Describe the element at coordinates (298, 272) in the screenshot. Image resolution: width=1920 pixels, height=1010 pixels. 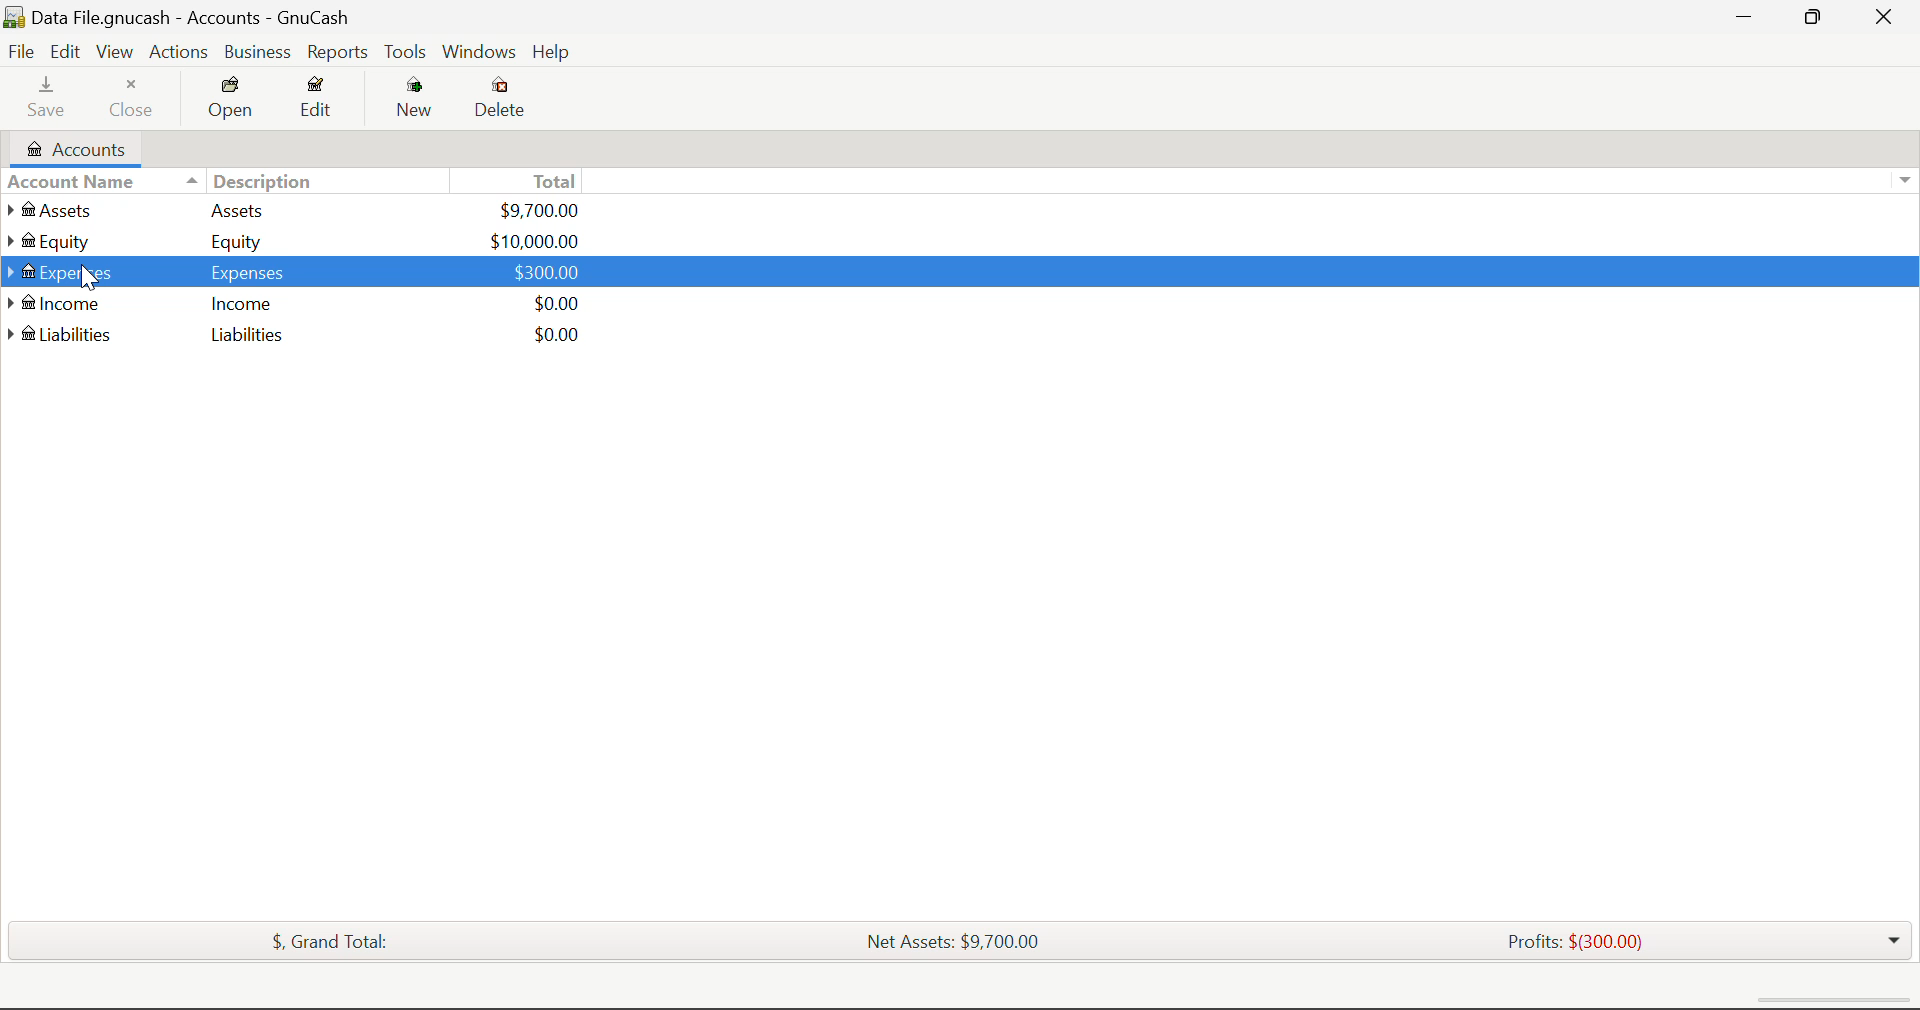
I see `Expenses Expenses $300.00` at that location.